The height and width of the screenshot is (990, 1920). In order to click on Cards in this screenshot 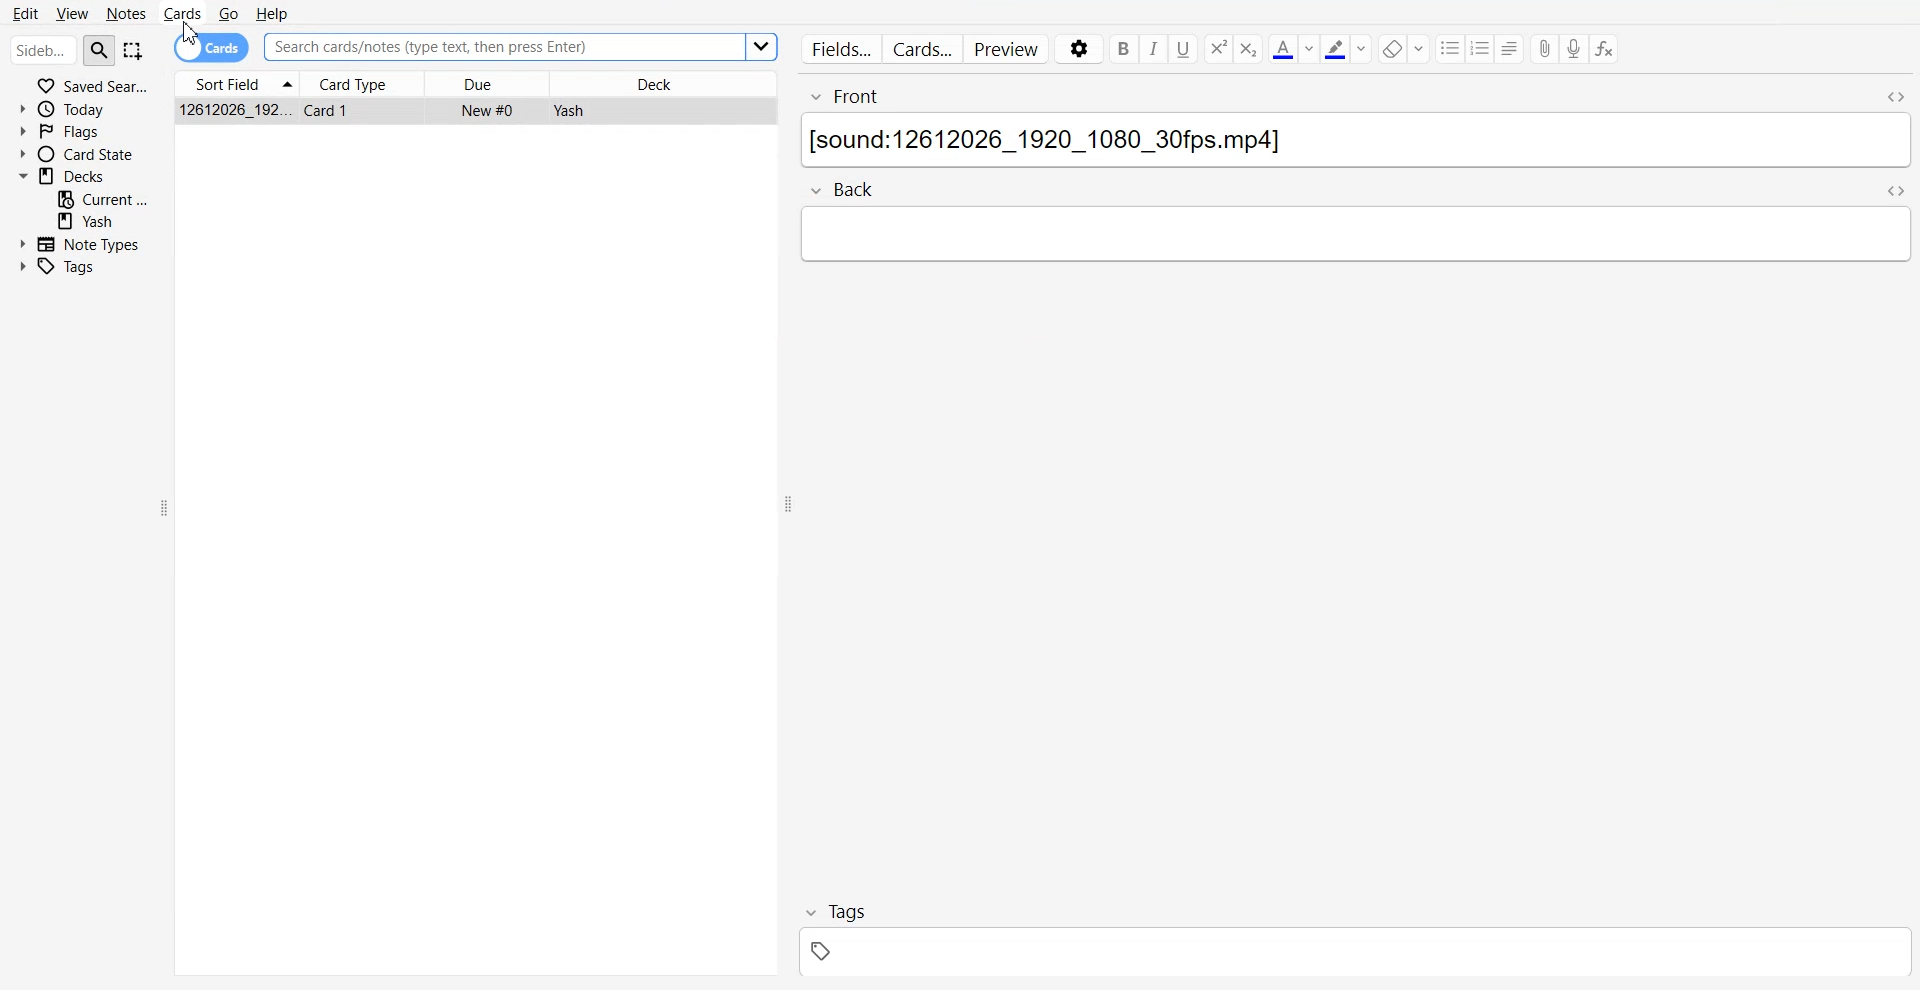, I will do `click(923, 49)`.